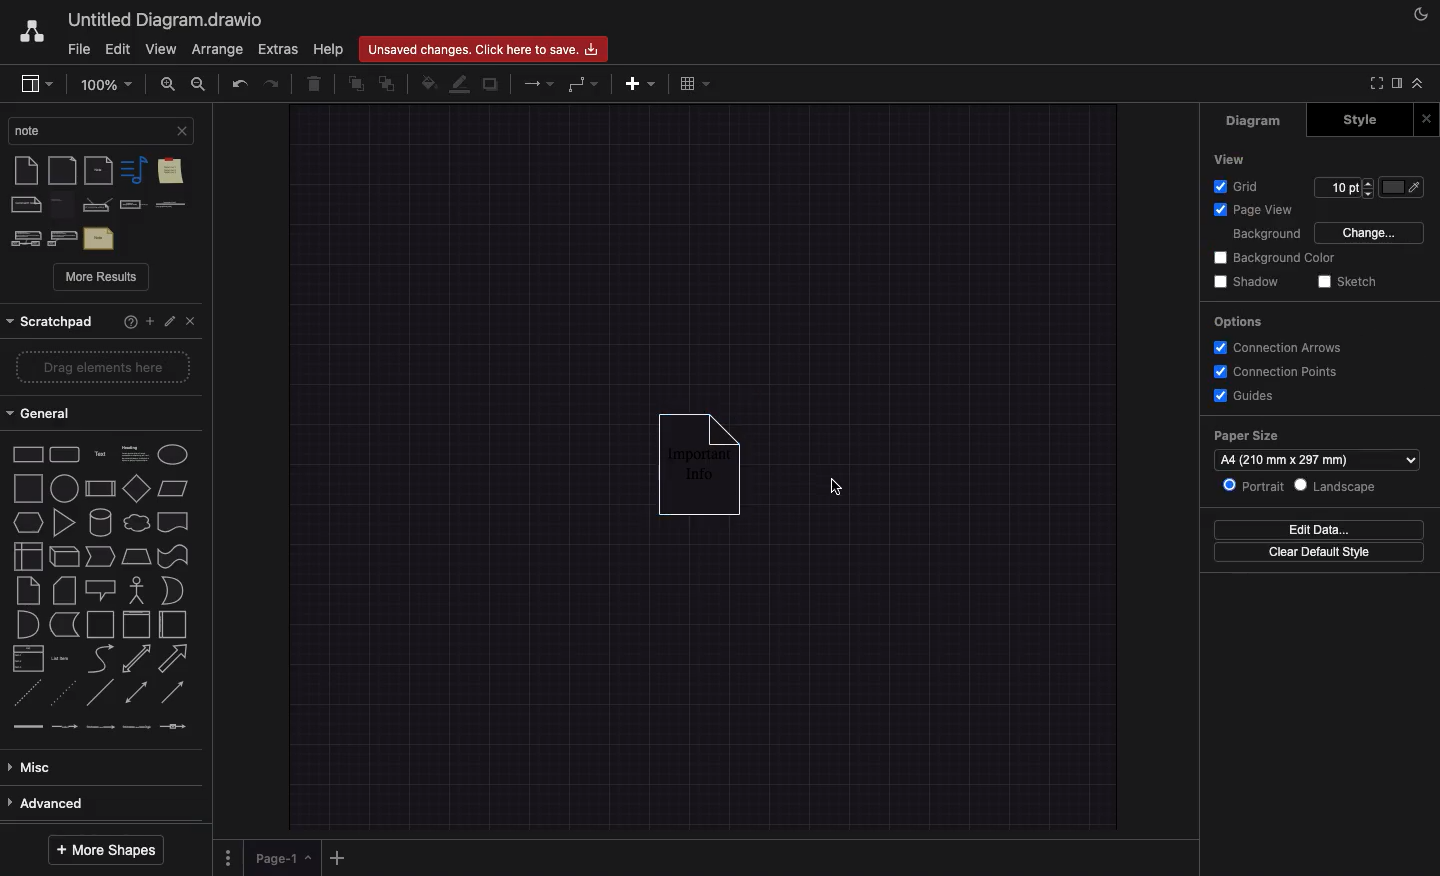  What do you see at coordinates (160, 49) in the screenshot?
I see `View` at bounding box center [160, 49].